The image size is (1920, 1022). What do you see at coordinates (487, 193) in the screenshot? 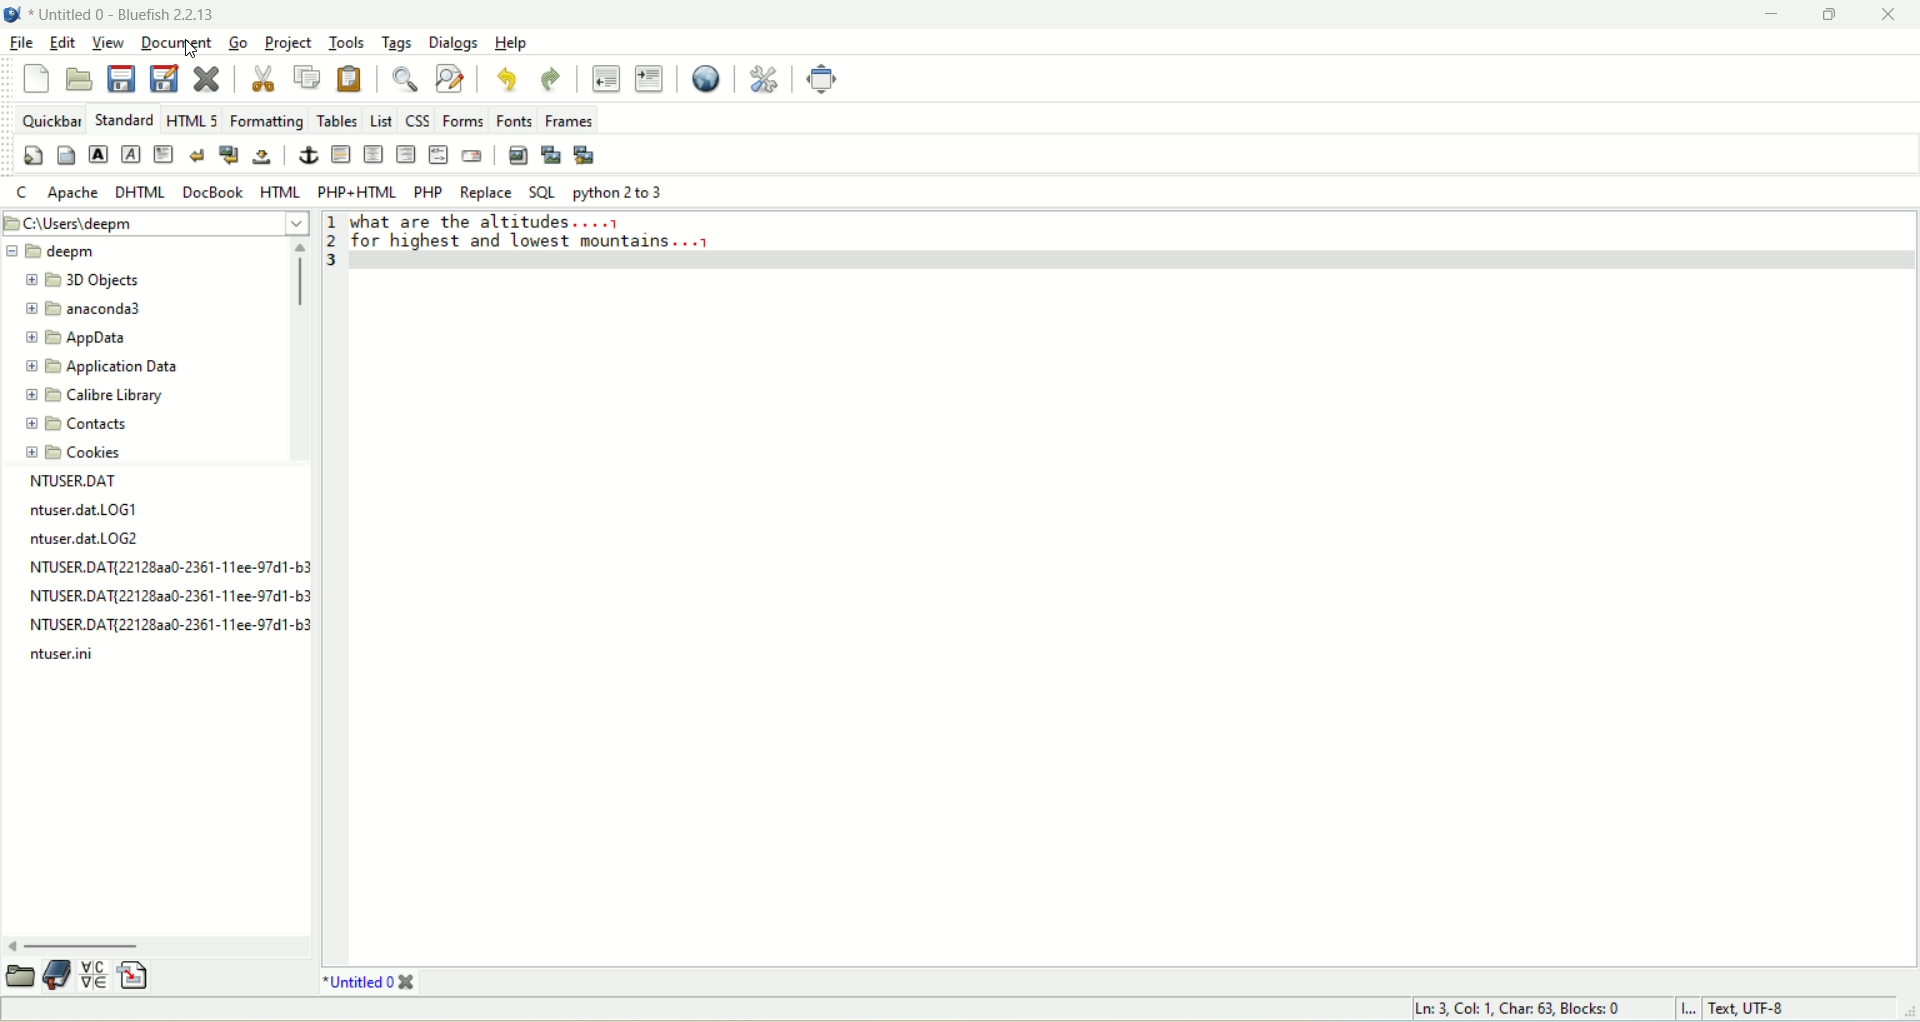
I see `replace` at bounding box center [487, 193].